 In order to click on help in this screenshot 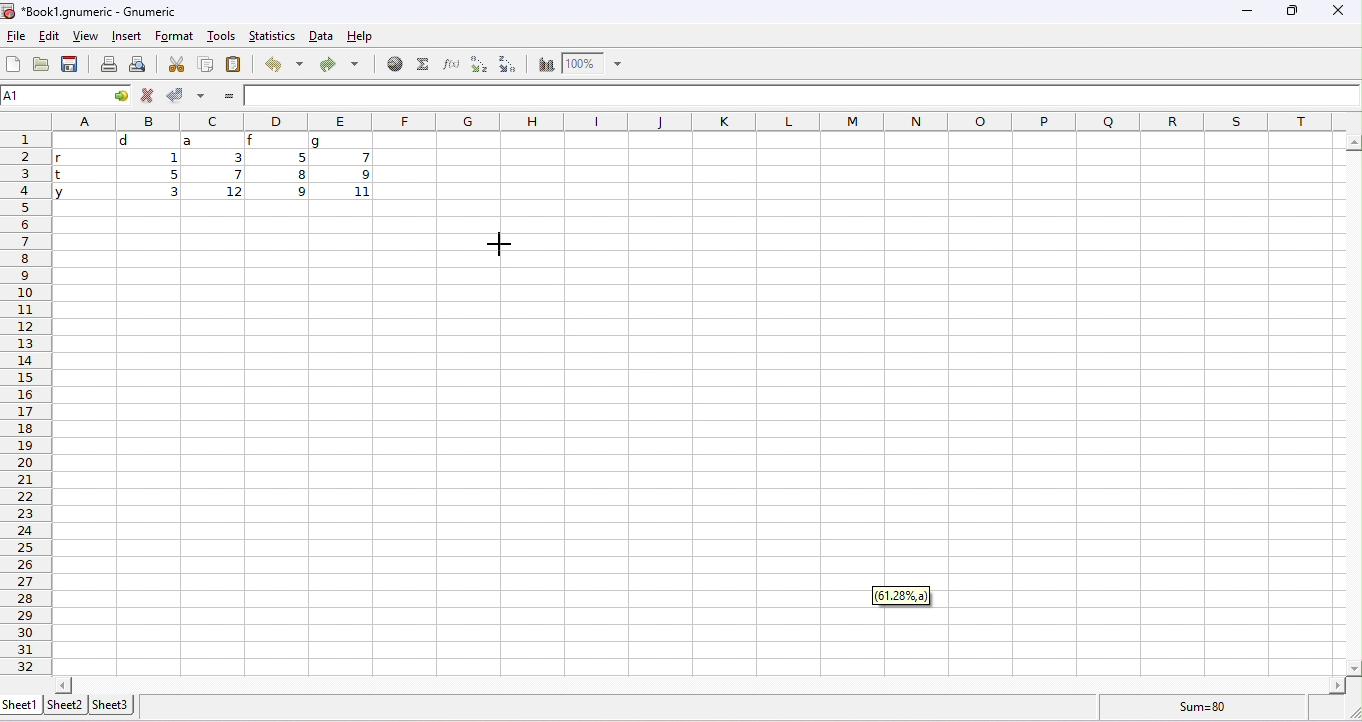, I will do `click(361, 36)`.